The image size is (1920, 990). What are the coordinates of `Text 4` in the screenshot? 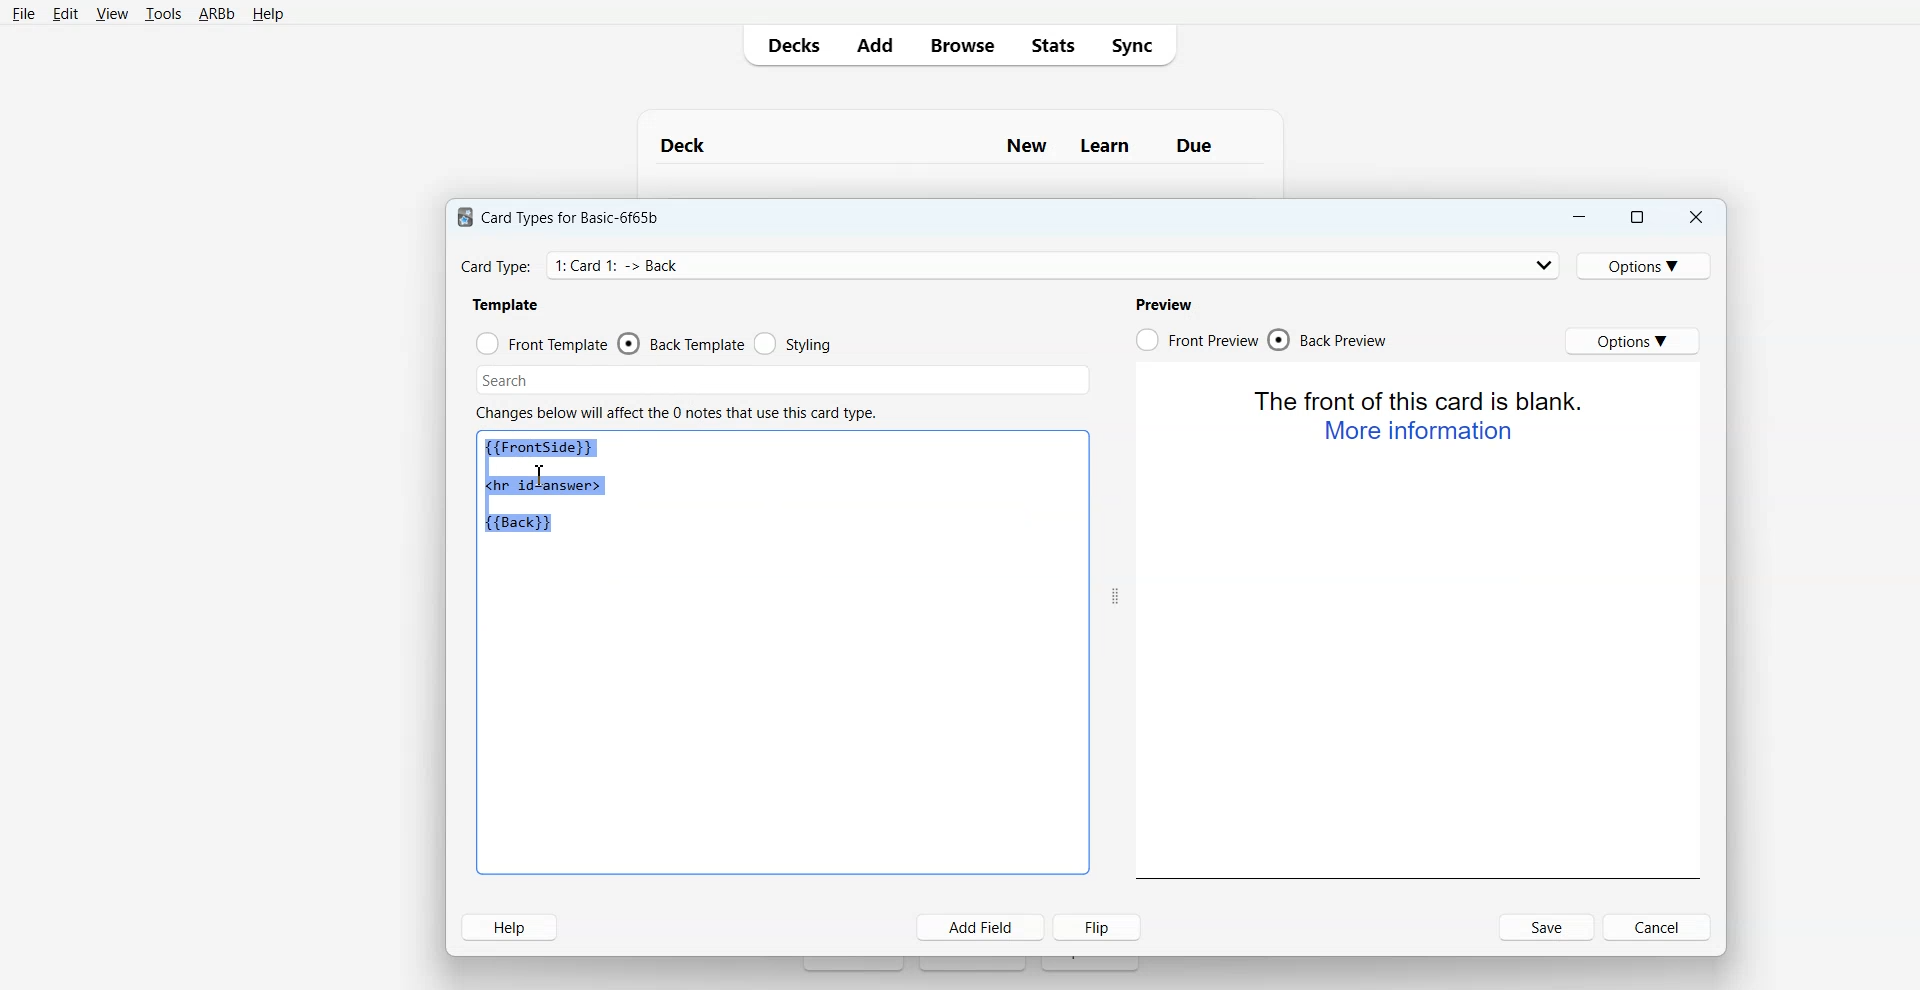 It's located at (1168, 302).